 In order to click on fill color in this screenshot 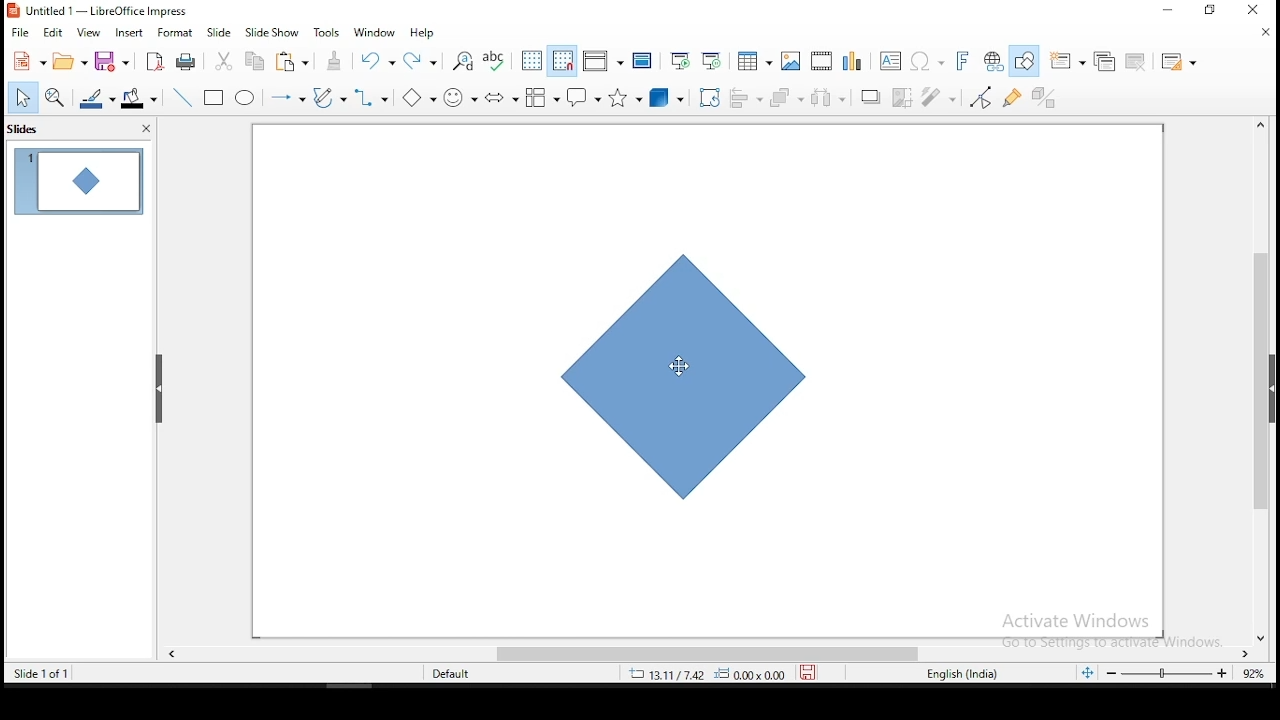, I will do `click(135, 99)`.